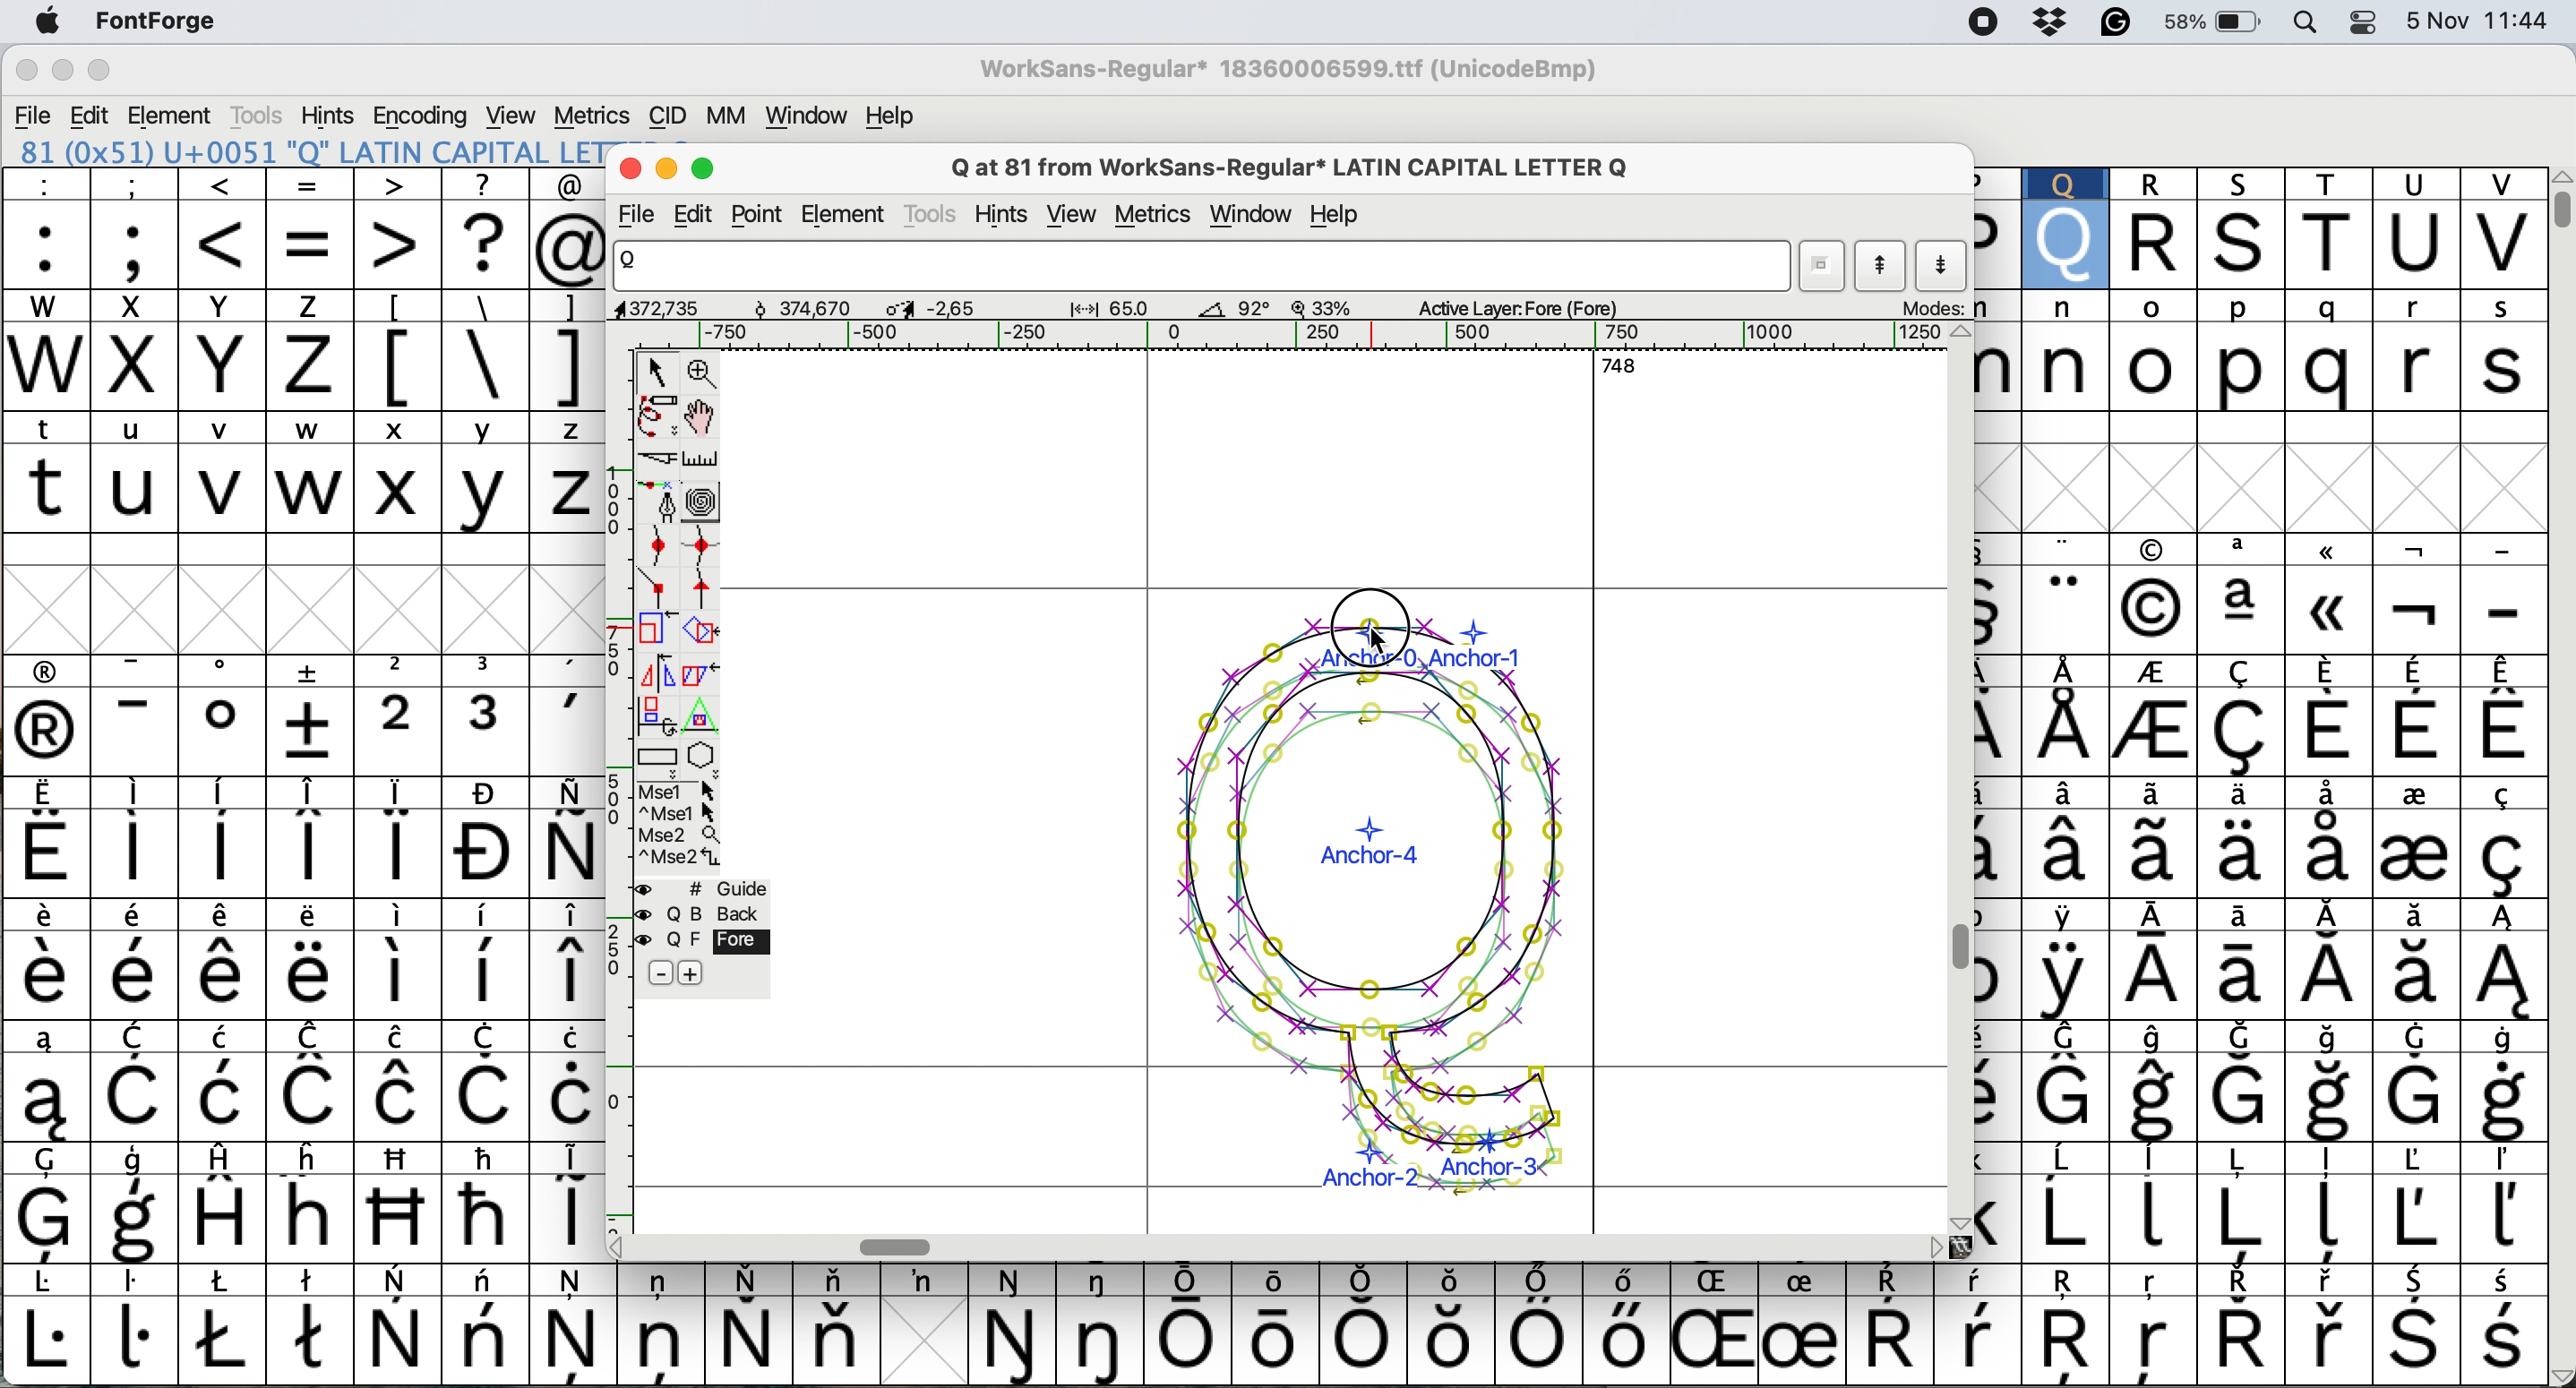  What do you see at coordinates (174, 116) in the screenshot?
I see `element` at bounding box center [174, 116].